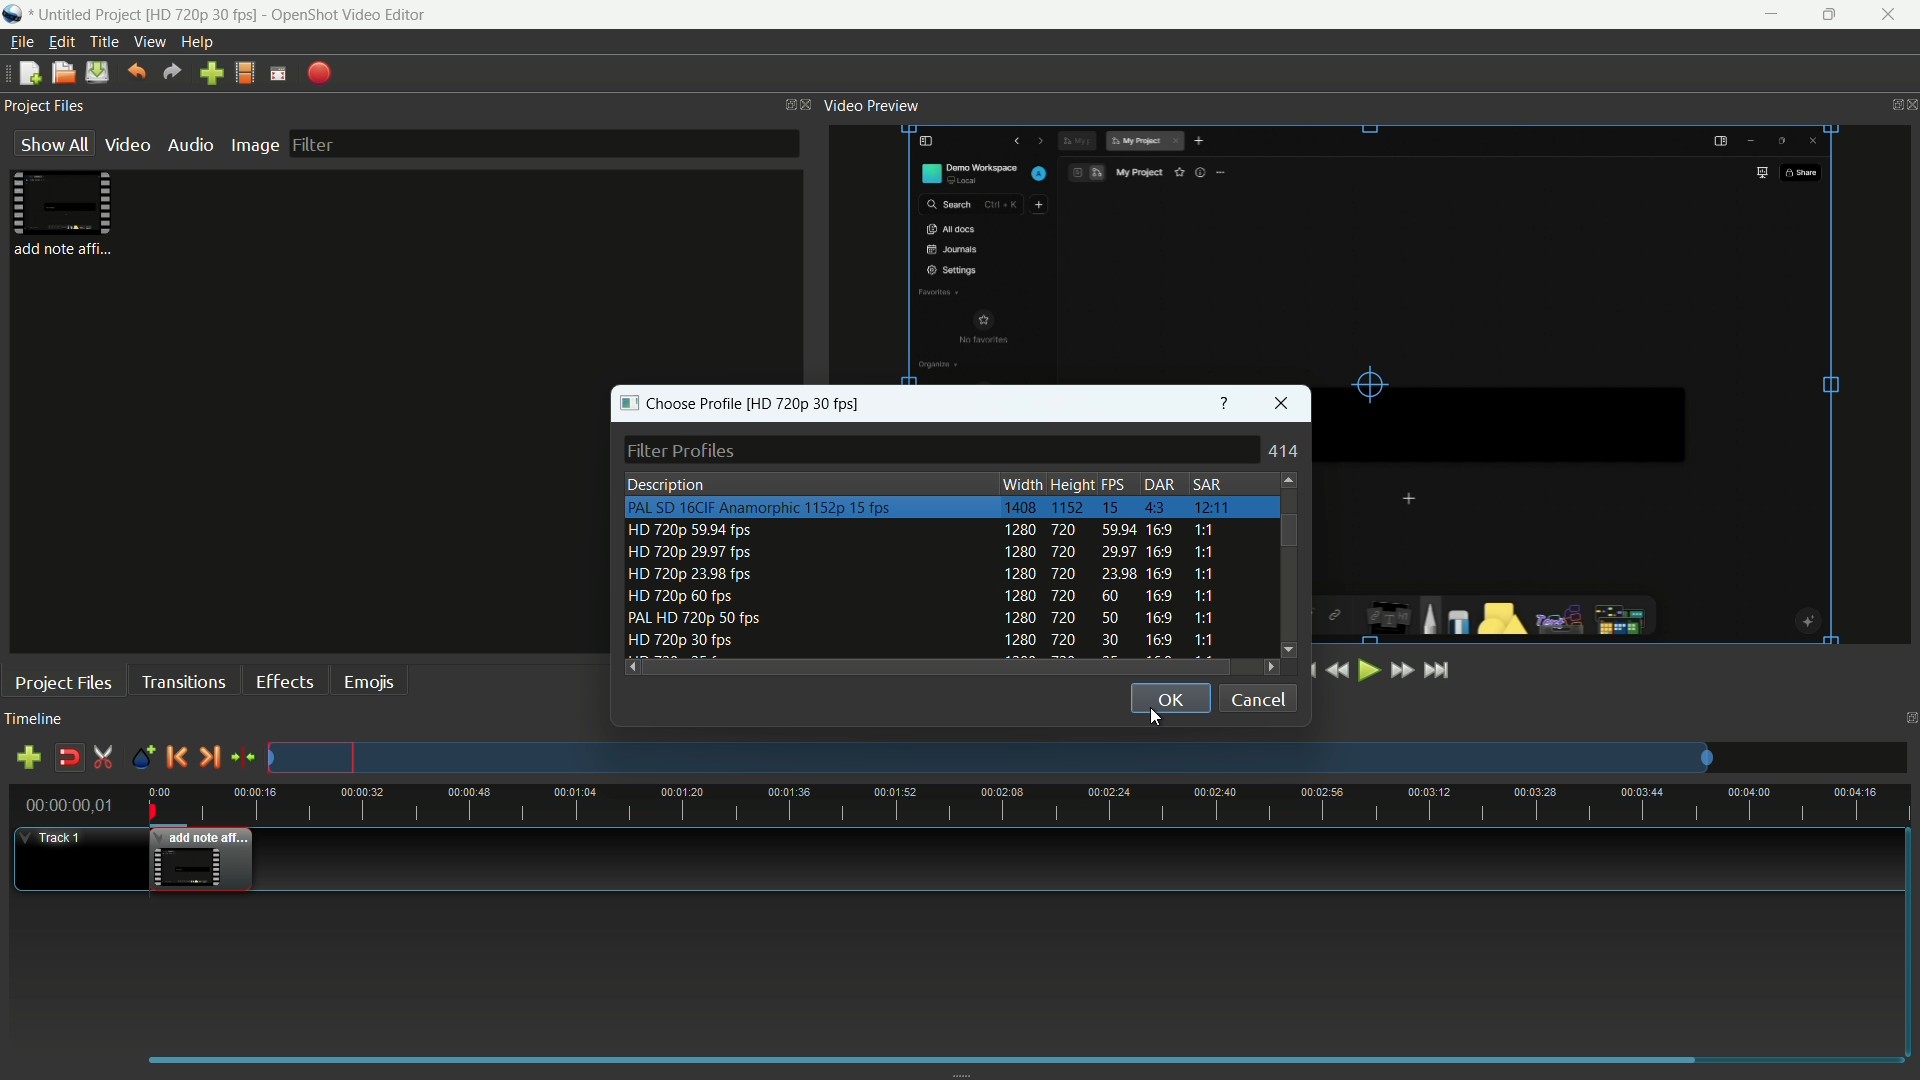 Image resolution: width=1920 pixels, height=1080 pixels. I want to click on height, so click(1071, 485).